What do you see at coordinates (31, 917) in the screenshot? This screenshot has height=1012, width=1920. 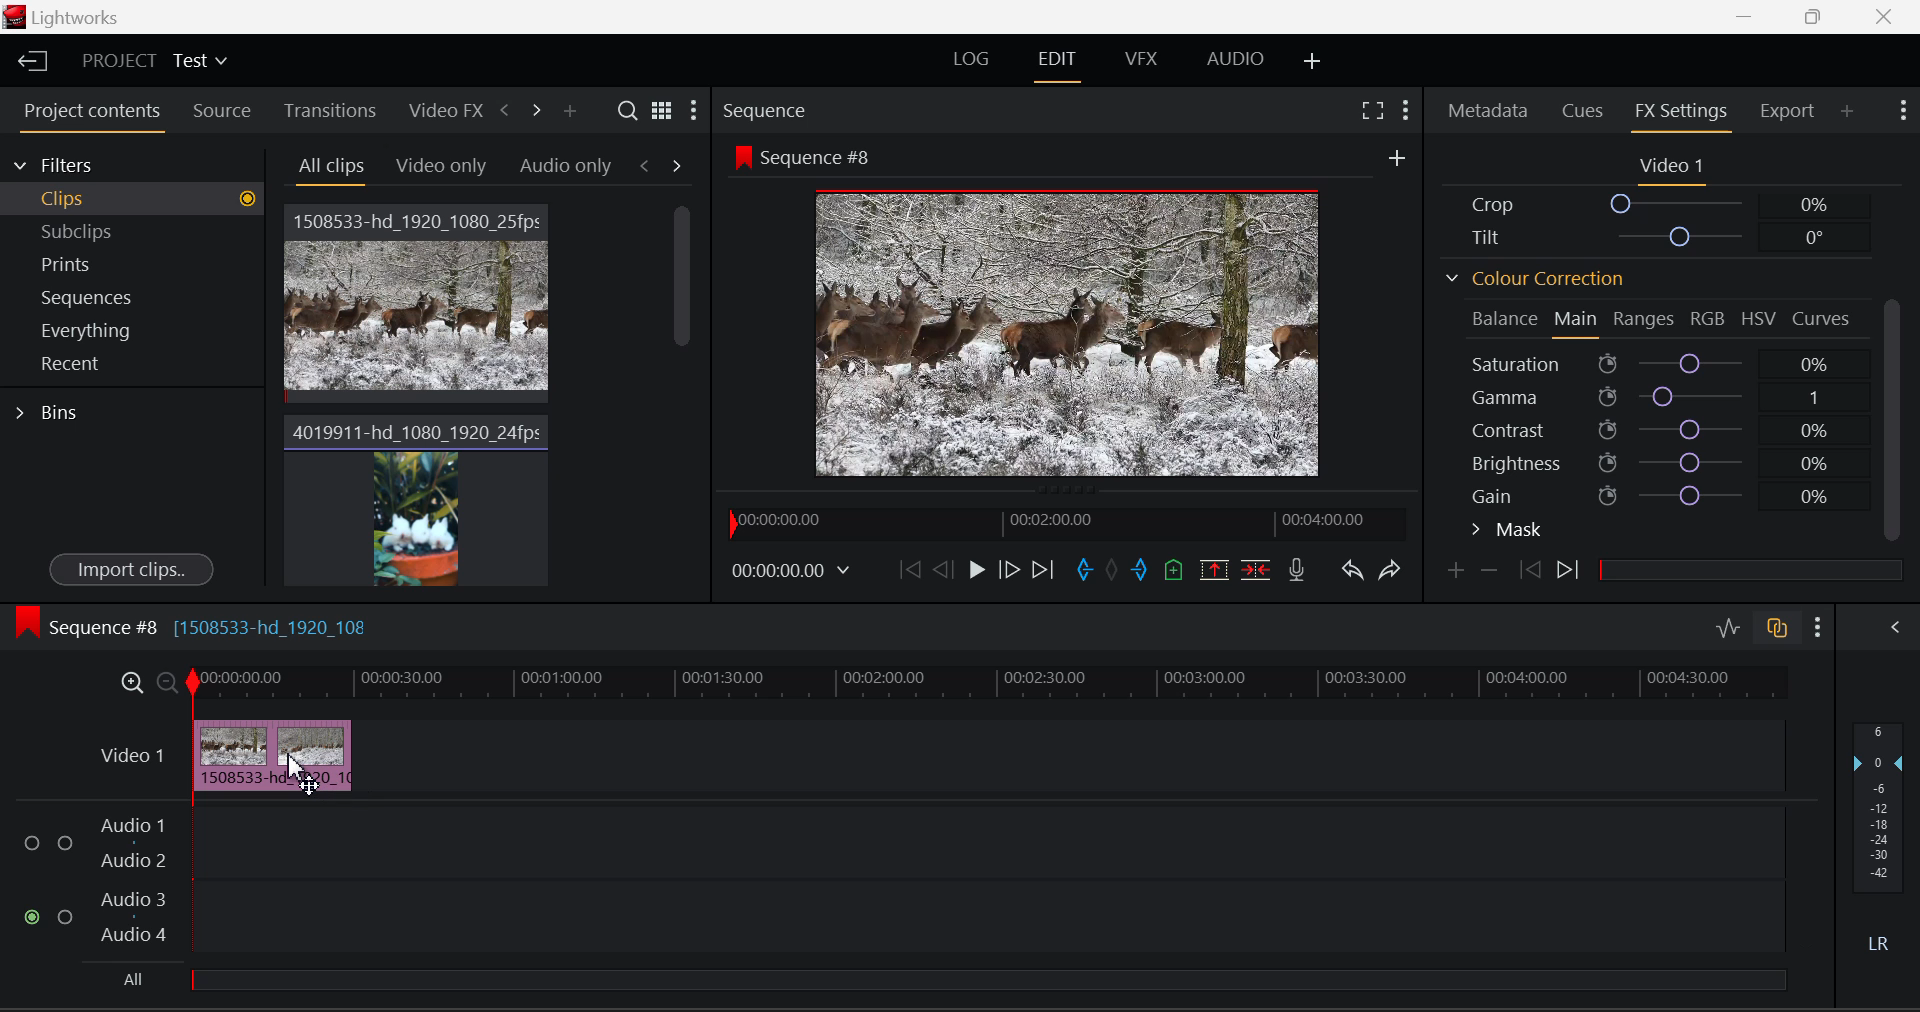 I see `Audio Input checkbox` at bounding box center [31, 917].